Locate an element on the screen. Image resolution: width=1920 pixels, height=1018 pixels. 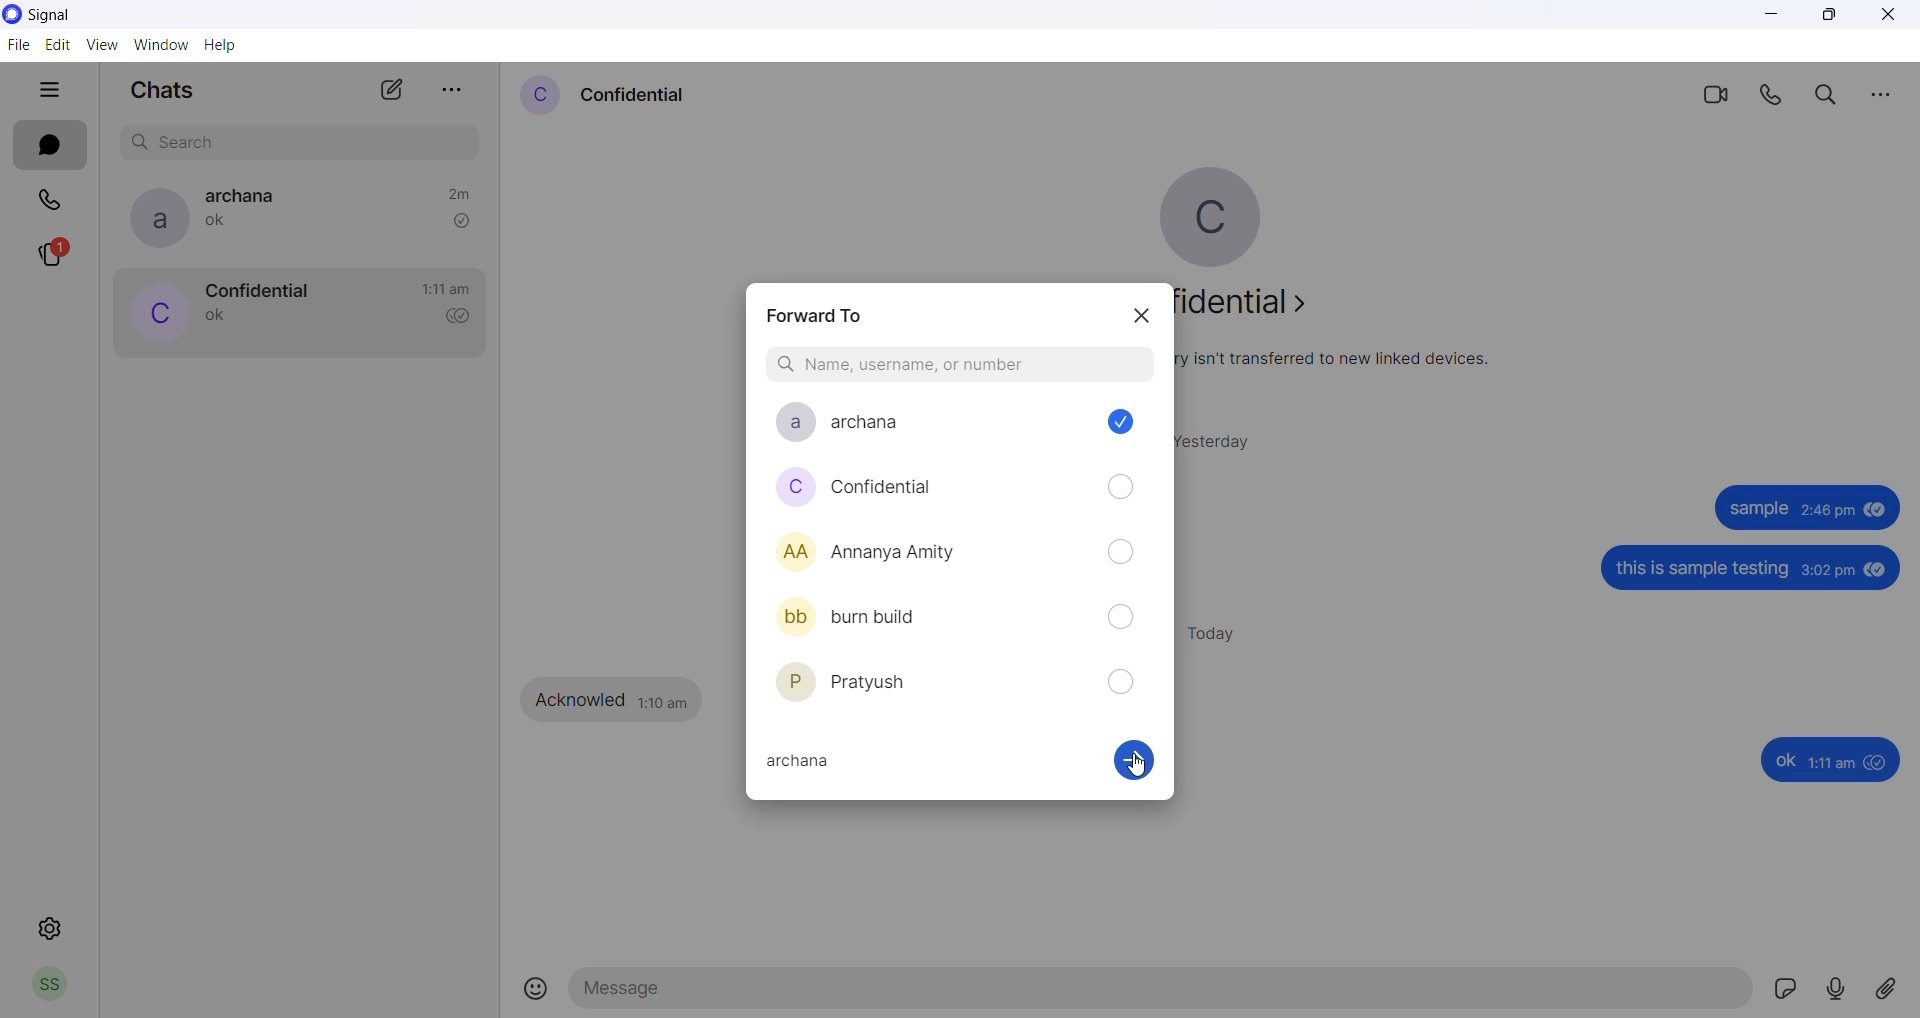
chats is located at coordinates (49, 146).